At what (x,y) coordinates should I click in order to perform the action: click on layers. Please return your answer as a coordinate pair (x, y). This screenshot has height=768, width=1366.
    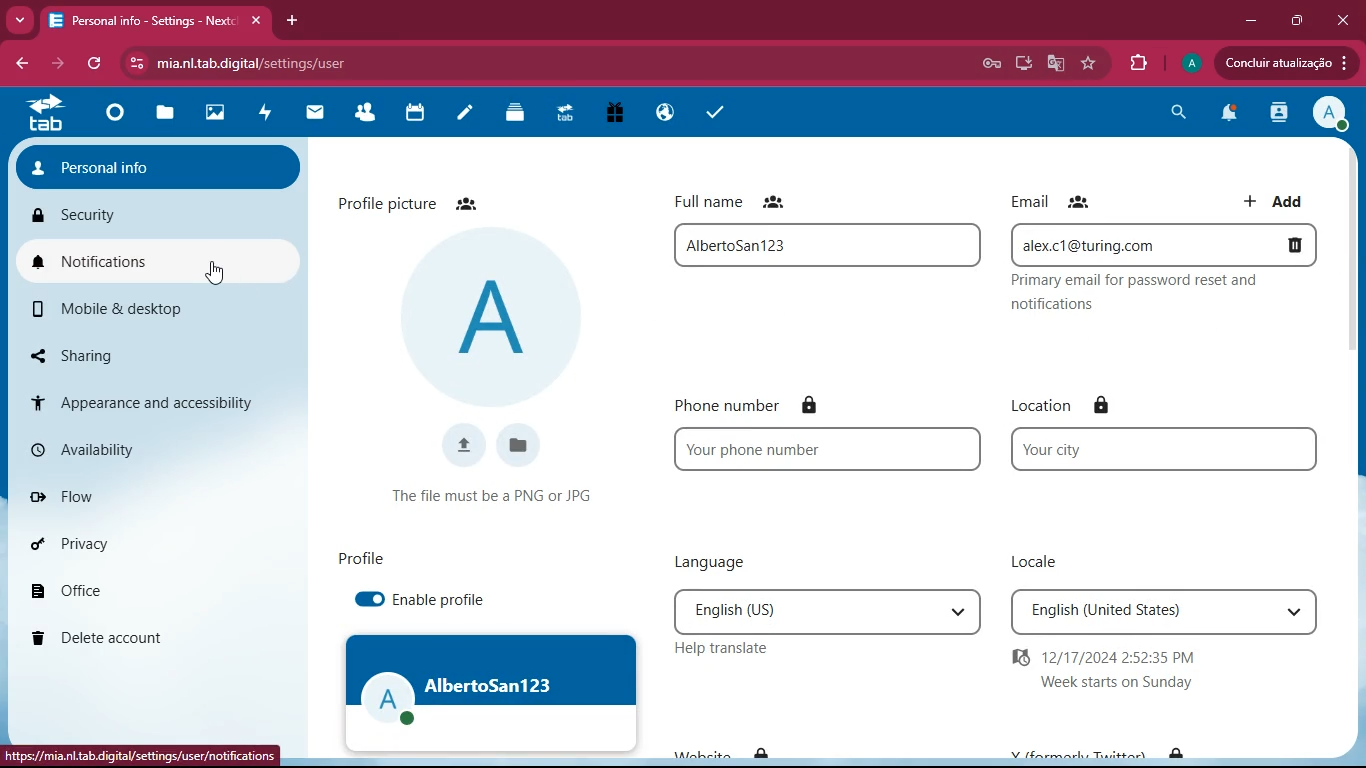
    Looking at the image, I should click on (517, 112).